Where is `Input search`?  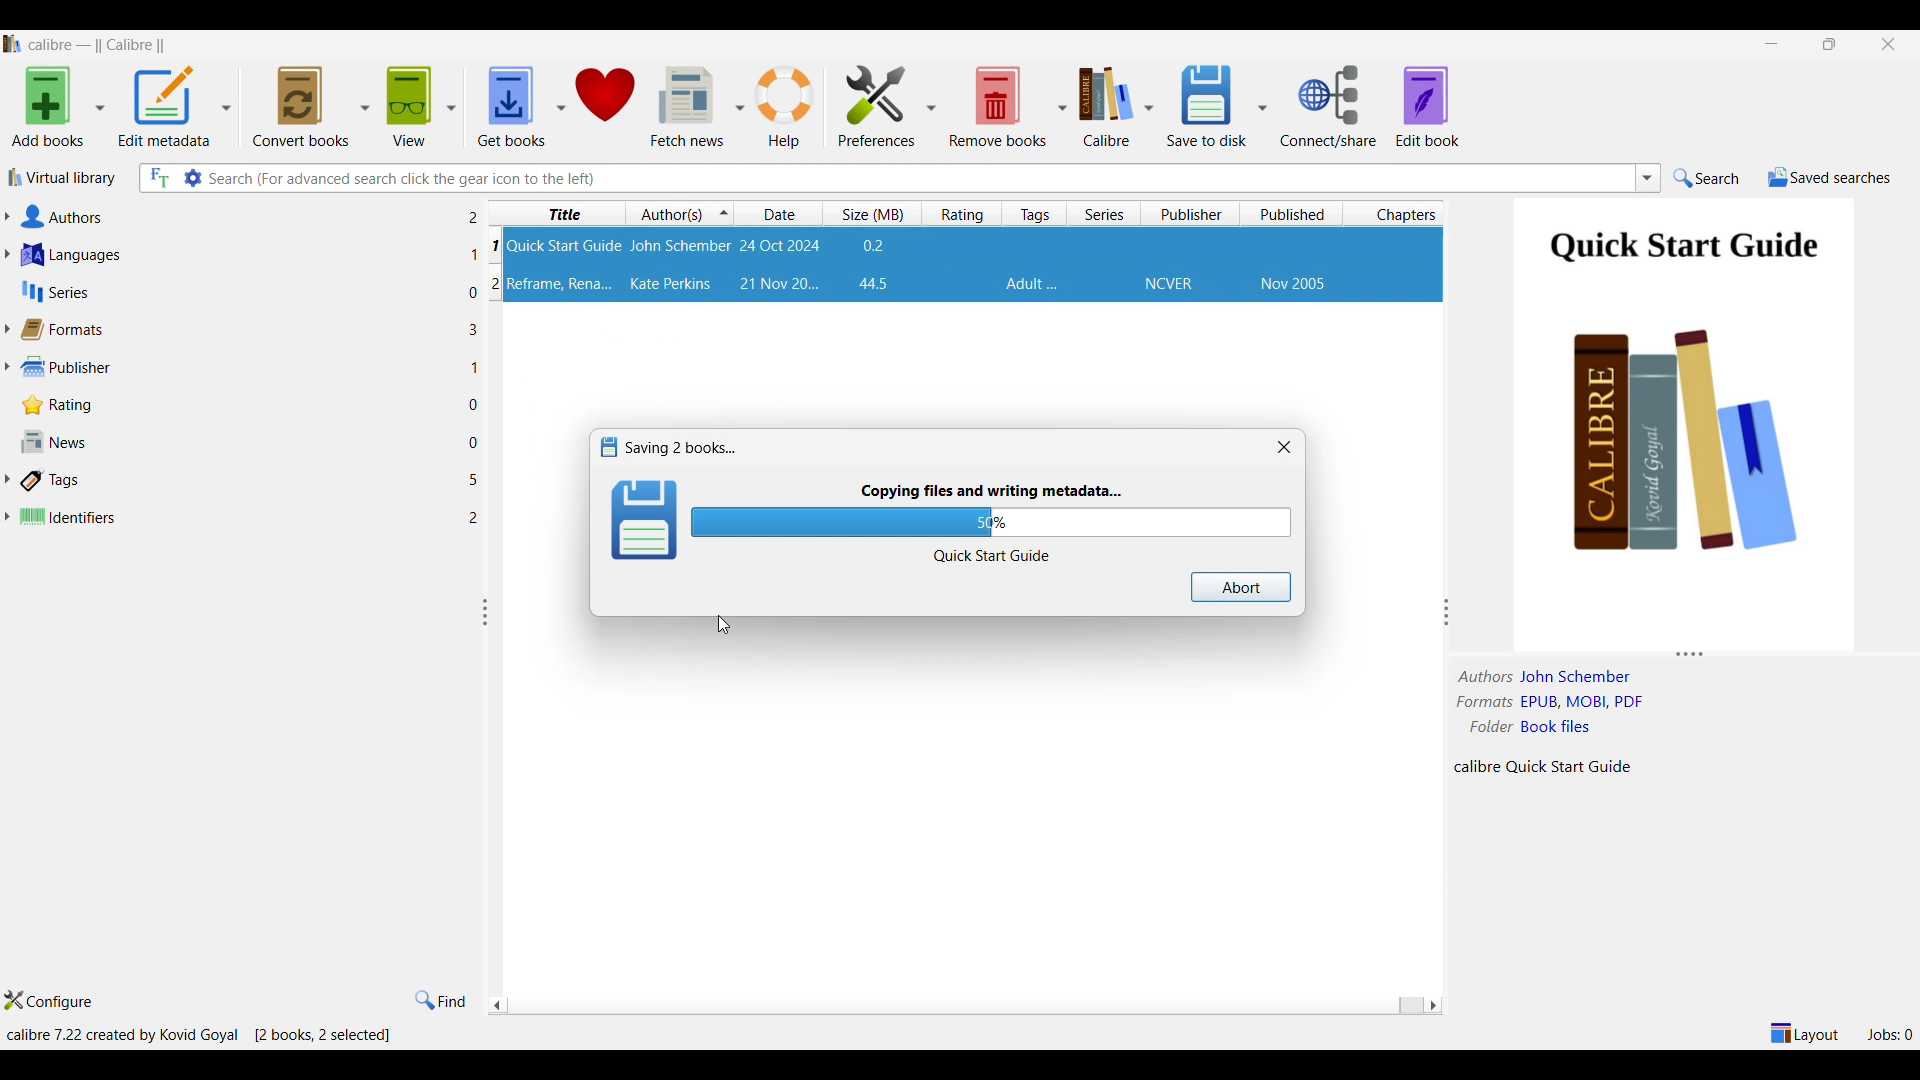 Input search is located at coordinates (918, 178).